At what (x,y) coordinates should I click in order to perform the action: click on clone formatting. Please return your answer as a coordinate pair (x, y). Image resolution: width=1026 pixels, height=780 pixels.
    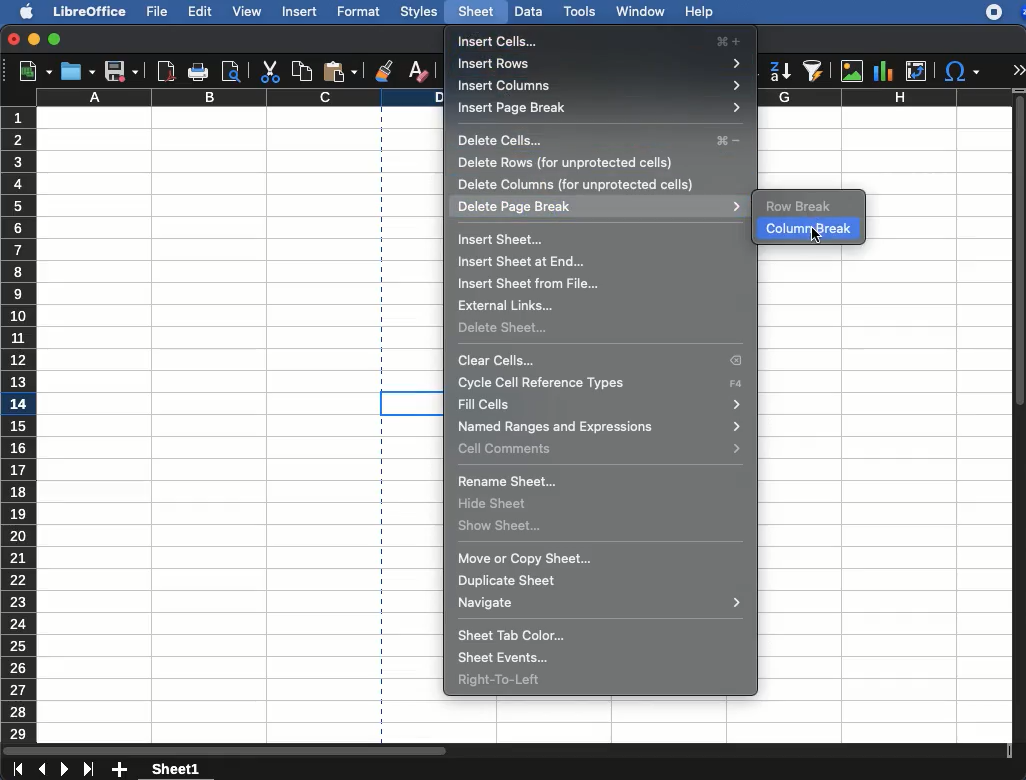
    Looking at the image, I should click on (385, 70).